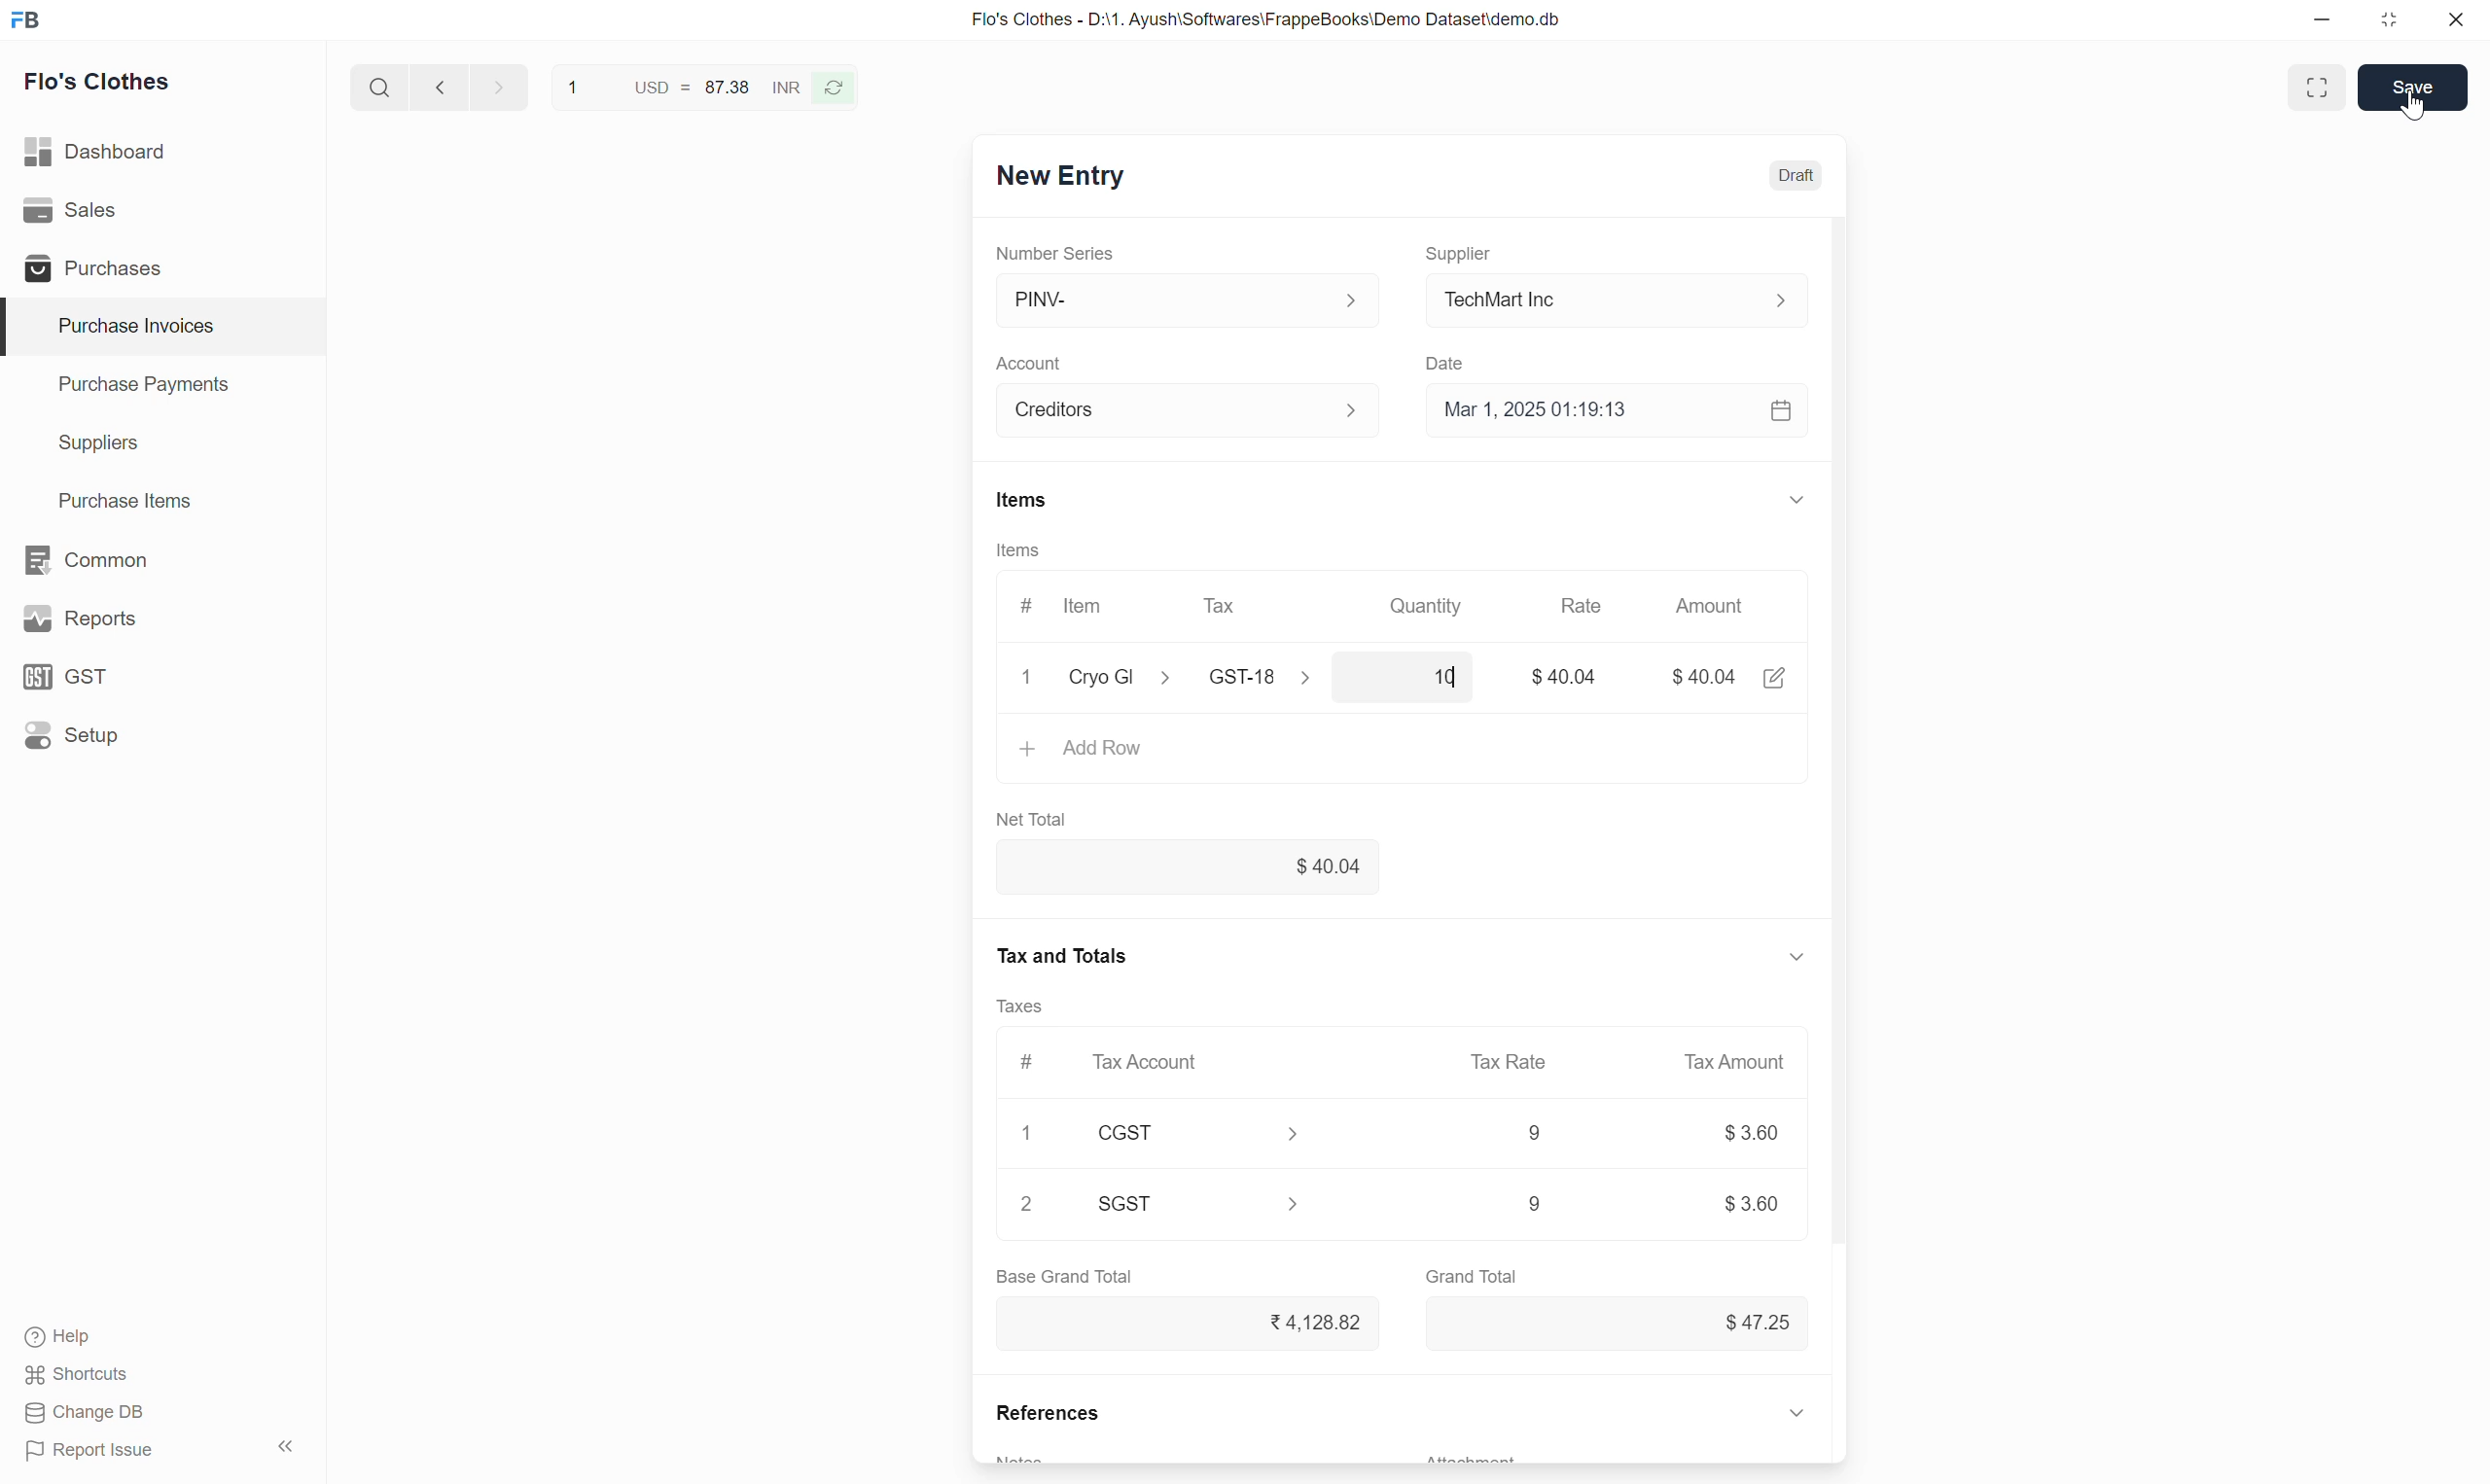 The height and width of the screenshot is (1484, 2490). Describe the element at coordinates (123, 326) in the screenshot. I see `Purchase Invoices` at that location.